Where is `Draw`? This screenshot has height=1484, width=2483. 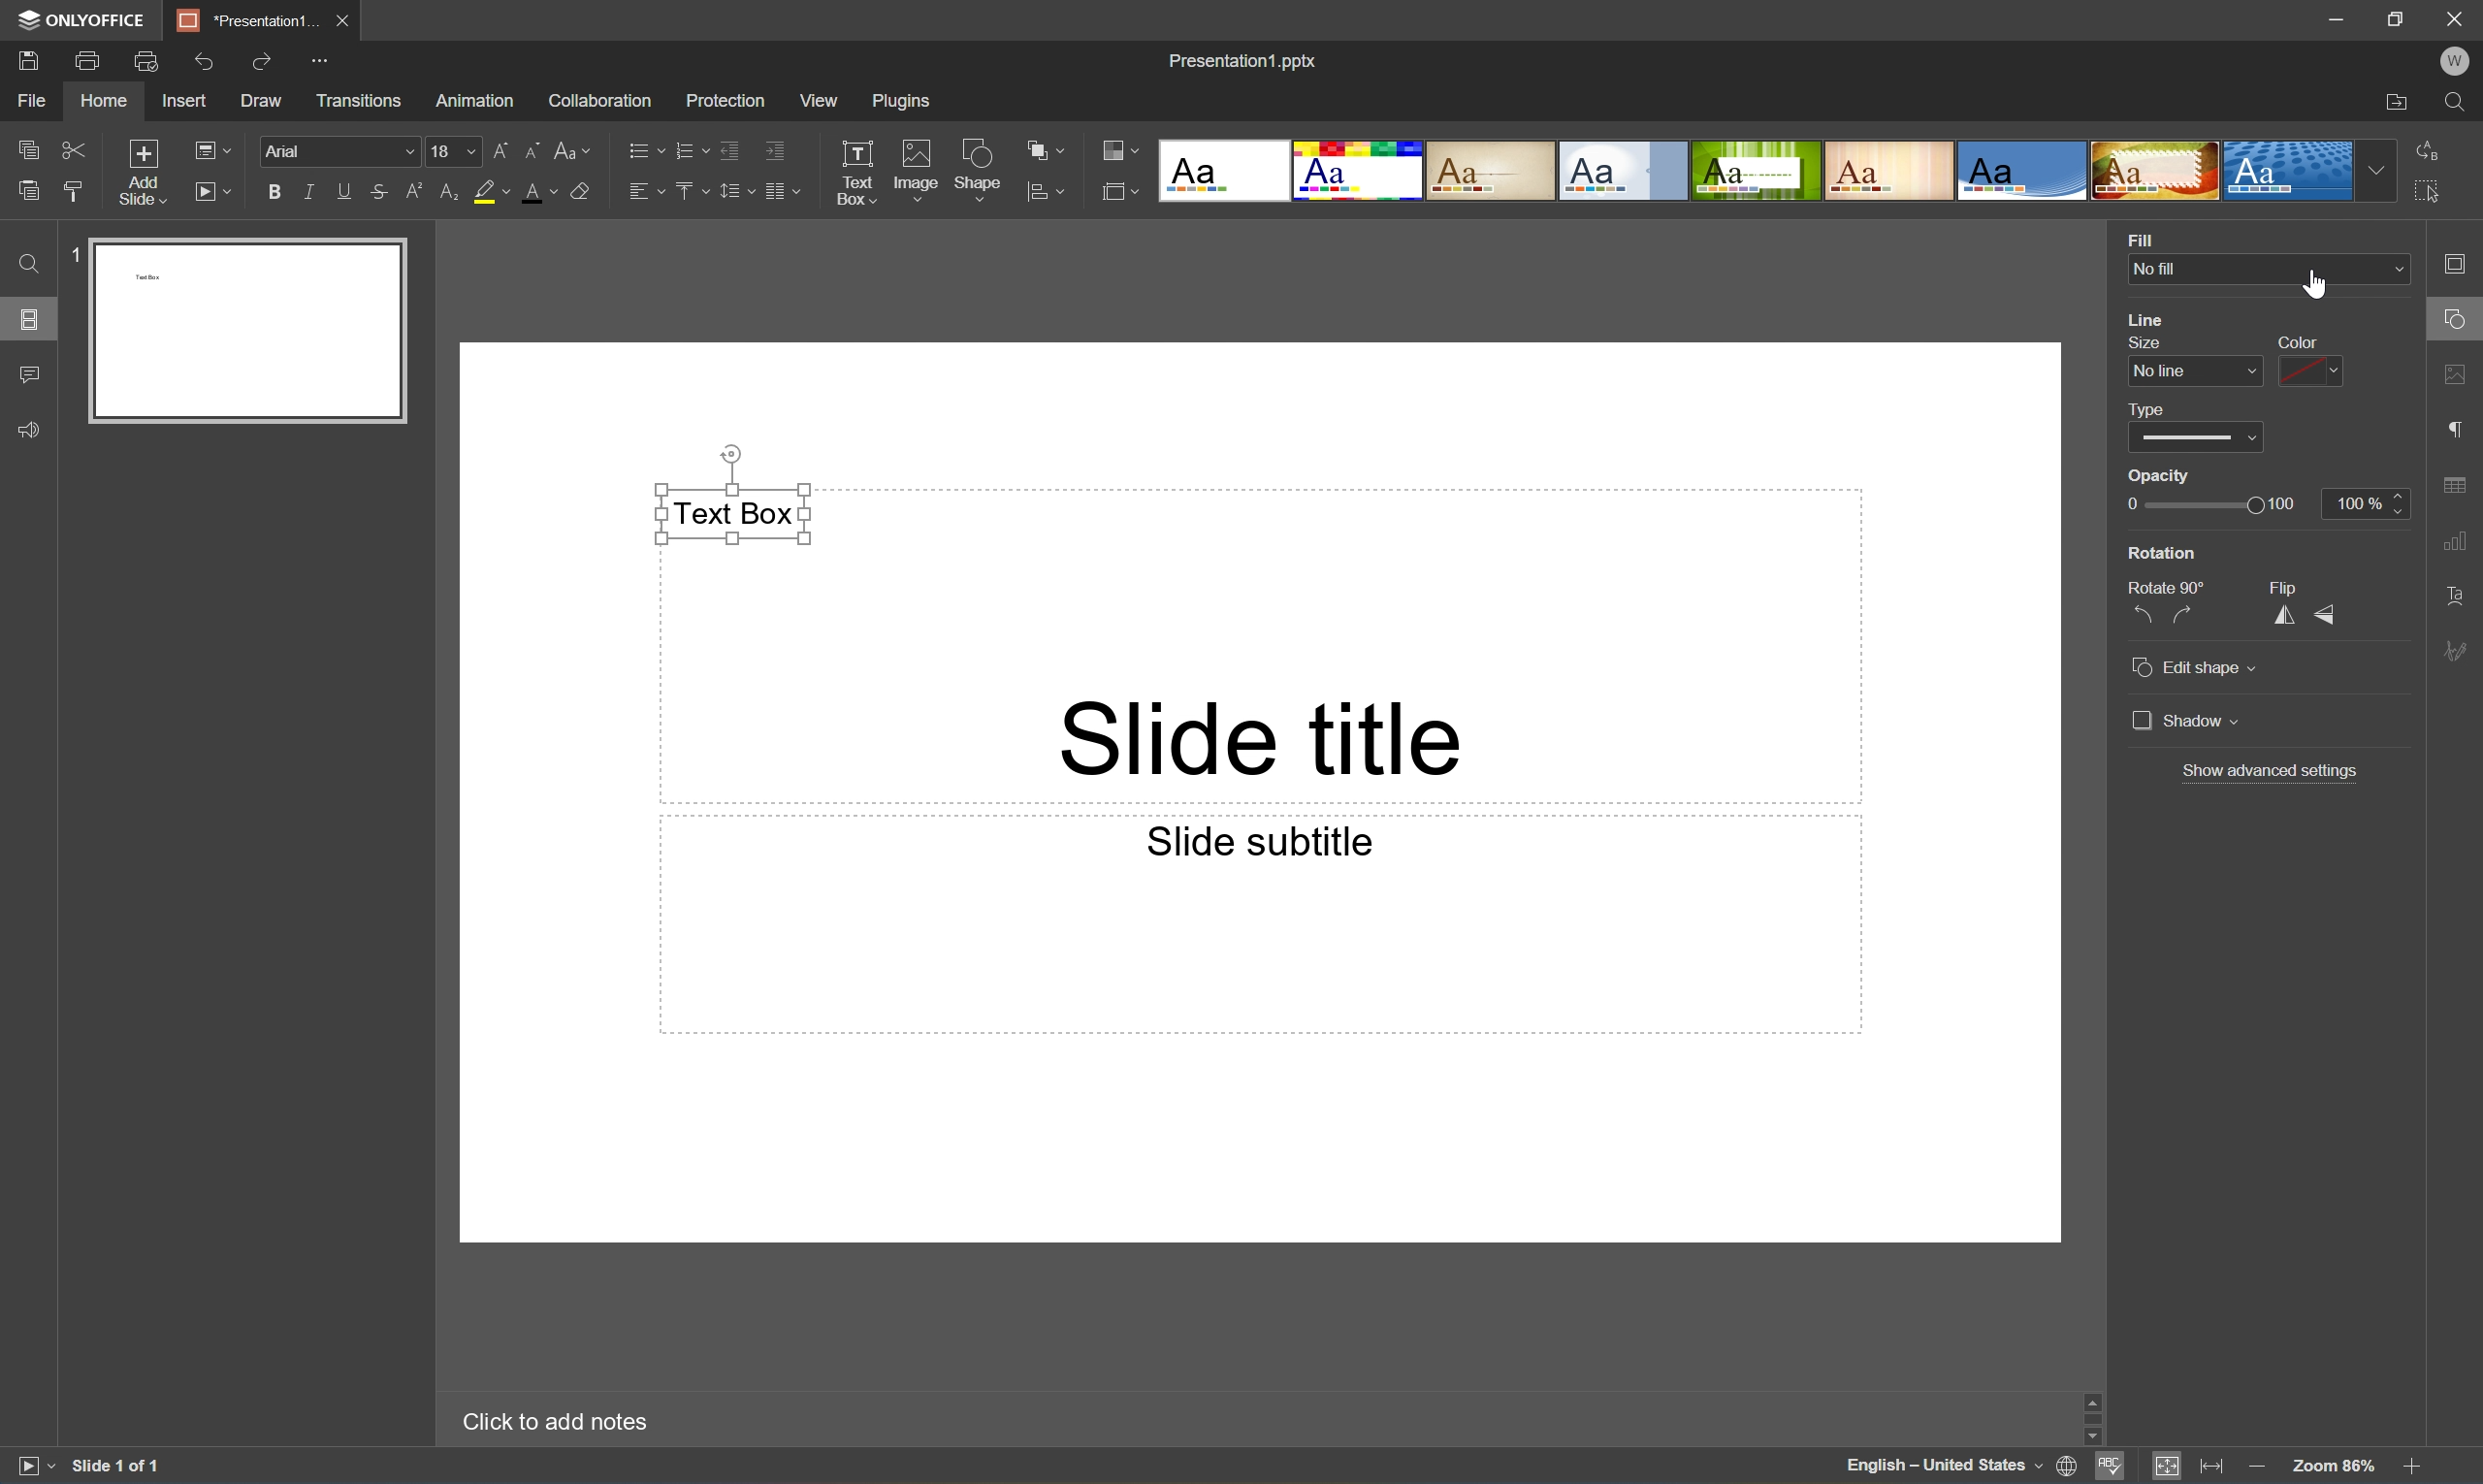 Draw is located at coordinates (262, 99).